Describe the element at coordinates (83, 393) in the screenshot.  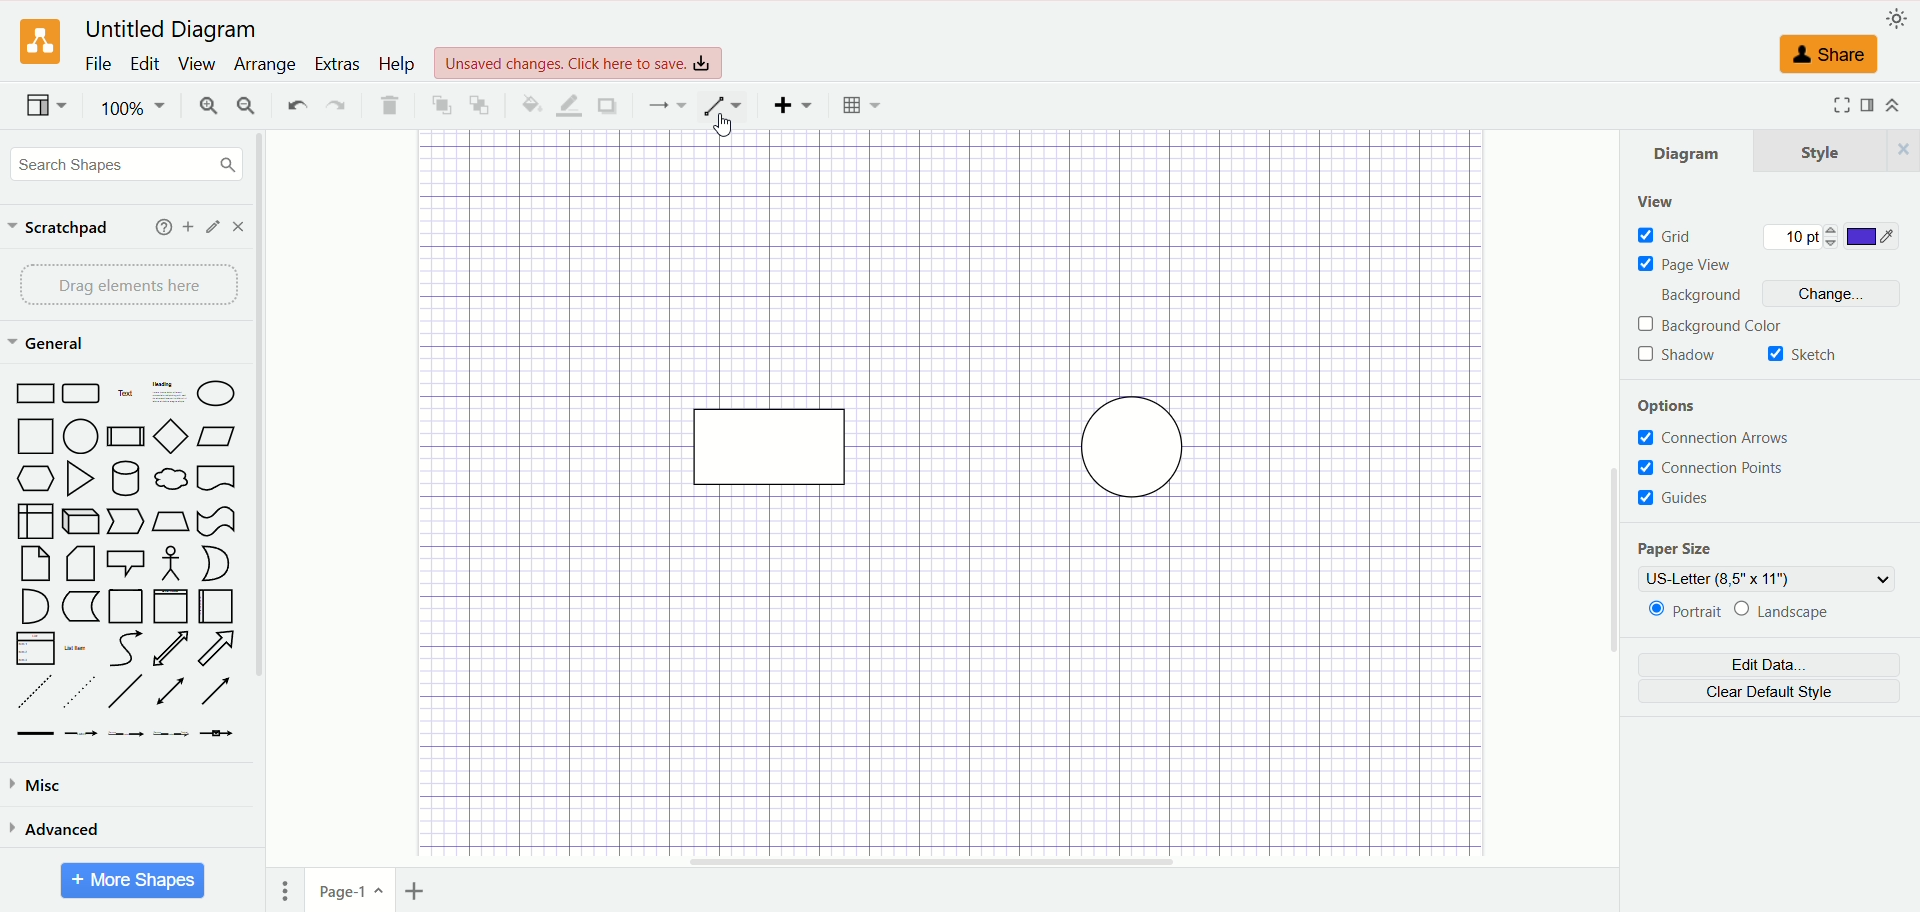
I see `Curved Edge Rectangle` at that location.